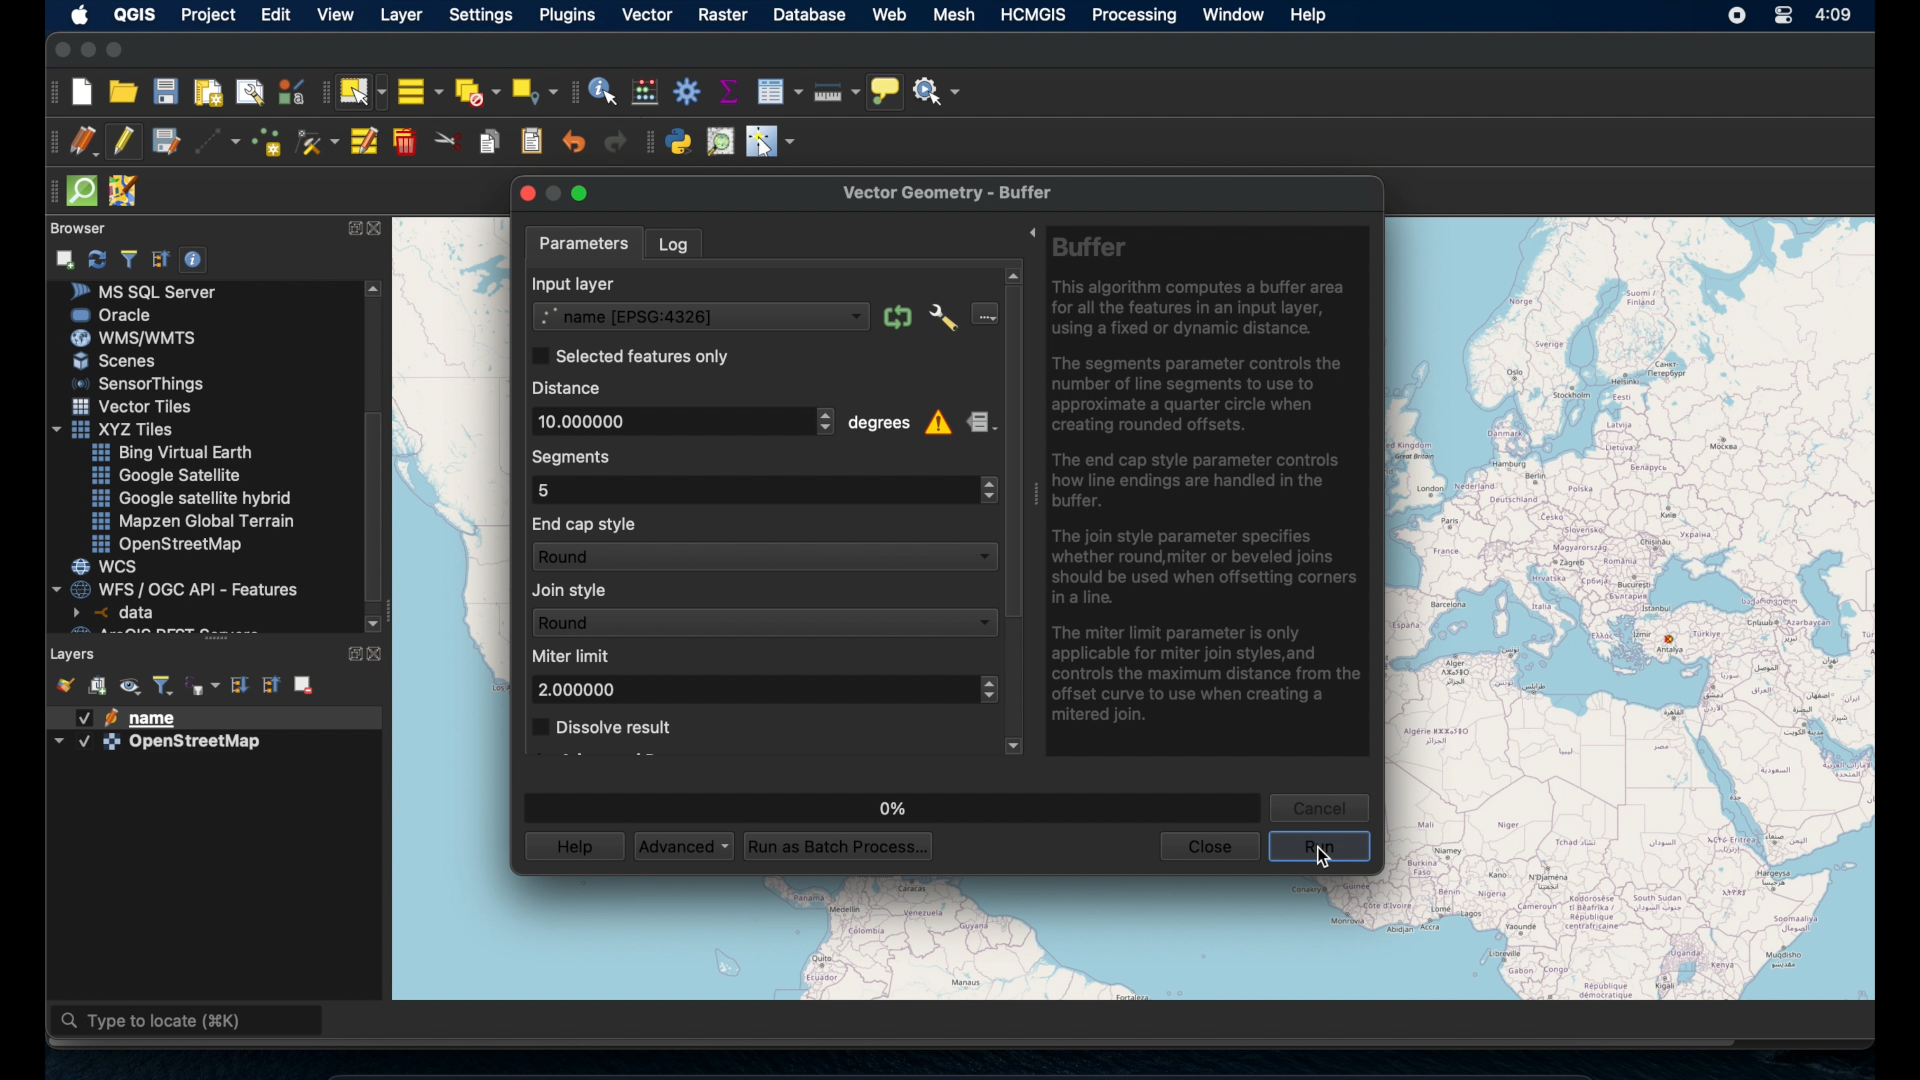  I want to click on help, so click(1310, 15).